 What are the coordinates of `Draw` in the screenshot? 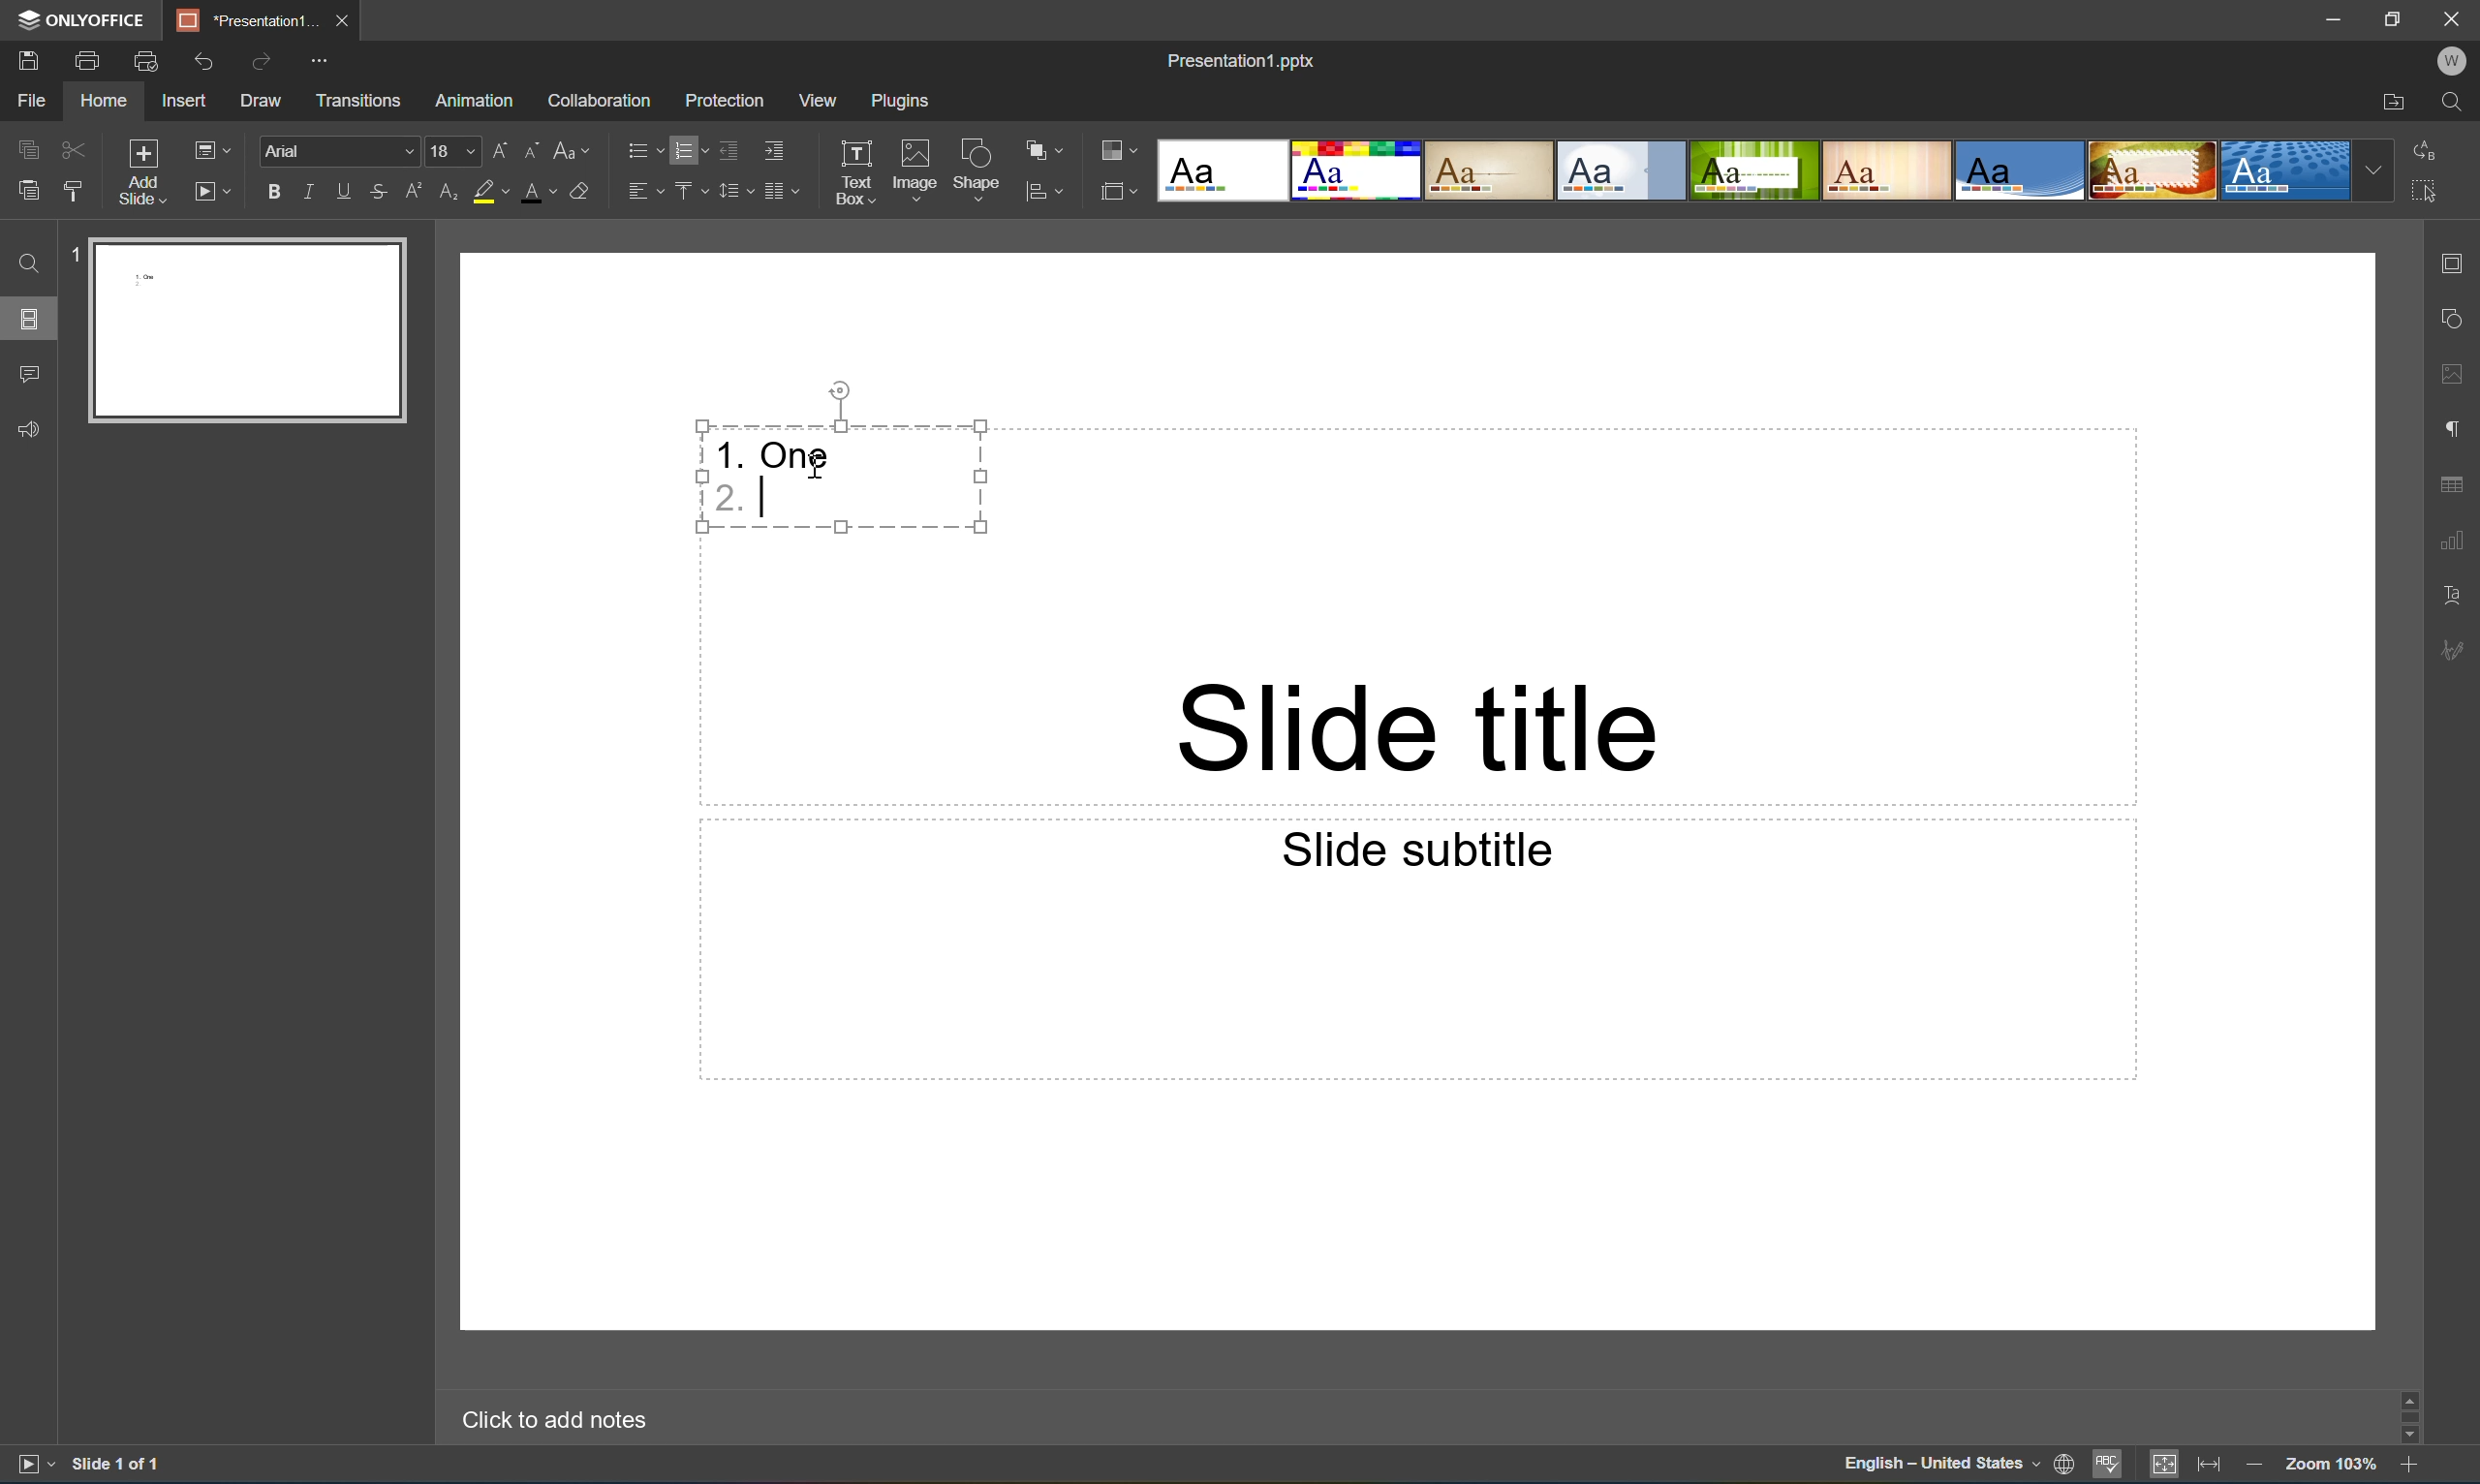 It's located at (262, 103).